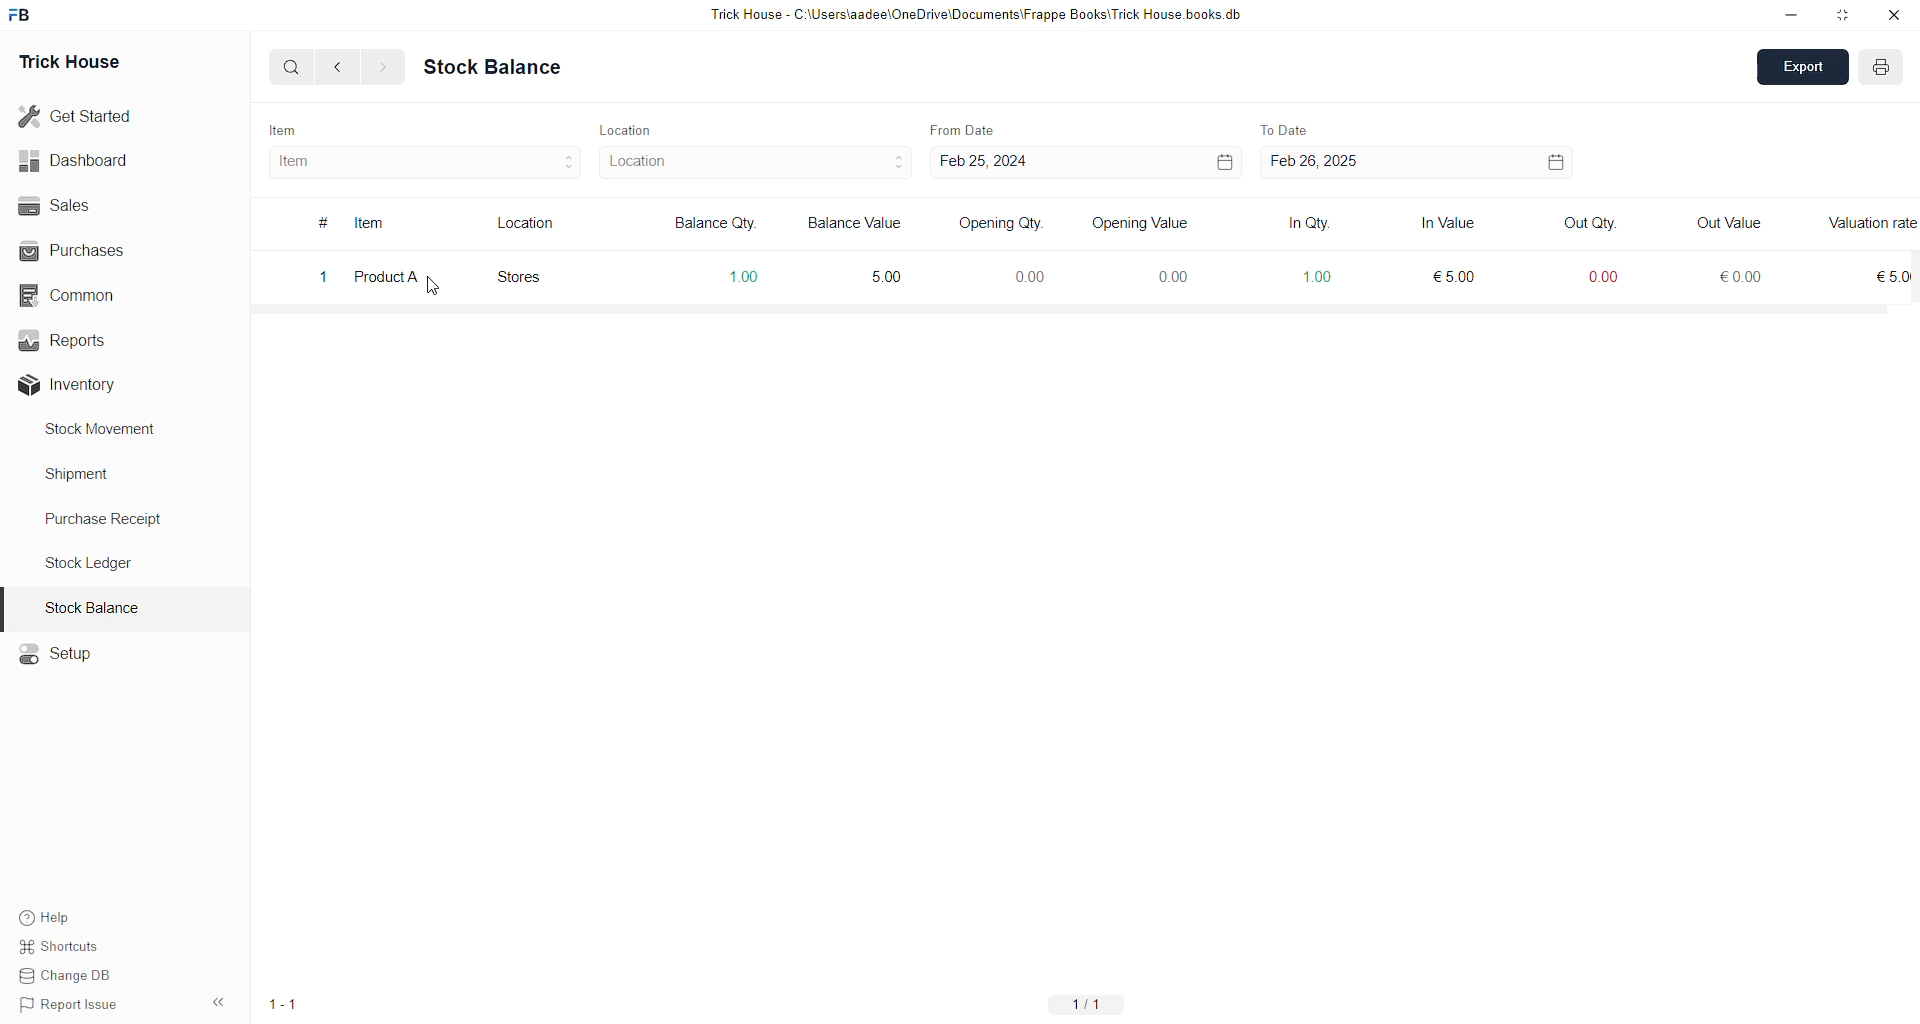  Describe the element at coordinates (524, 223) in the screenshot. I see `Location` at that location.